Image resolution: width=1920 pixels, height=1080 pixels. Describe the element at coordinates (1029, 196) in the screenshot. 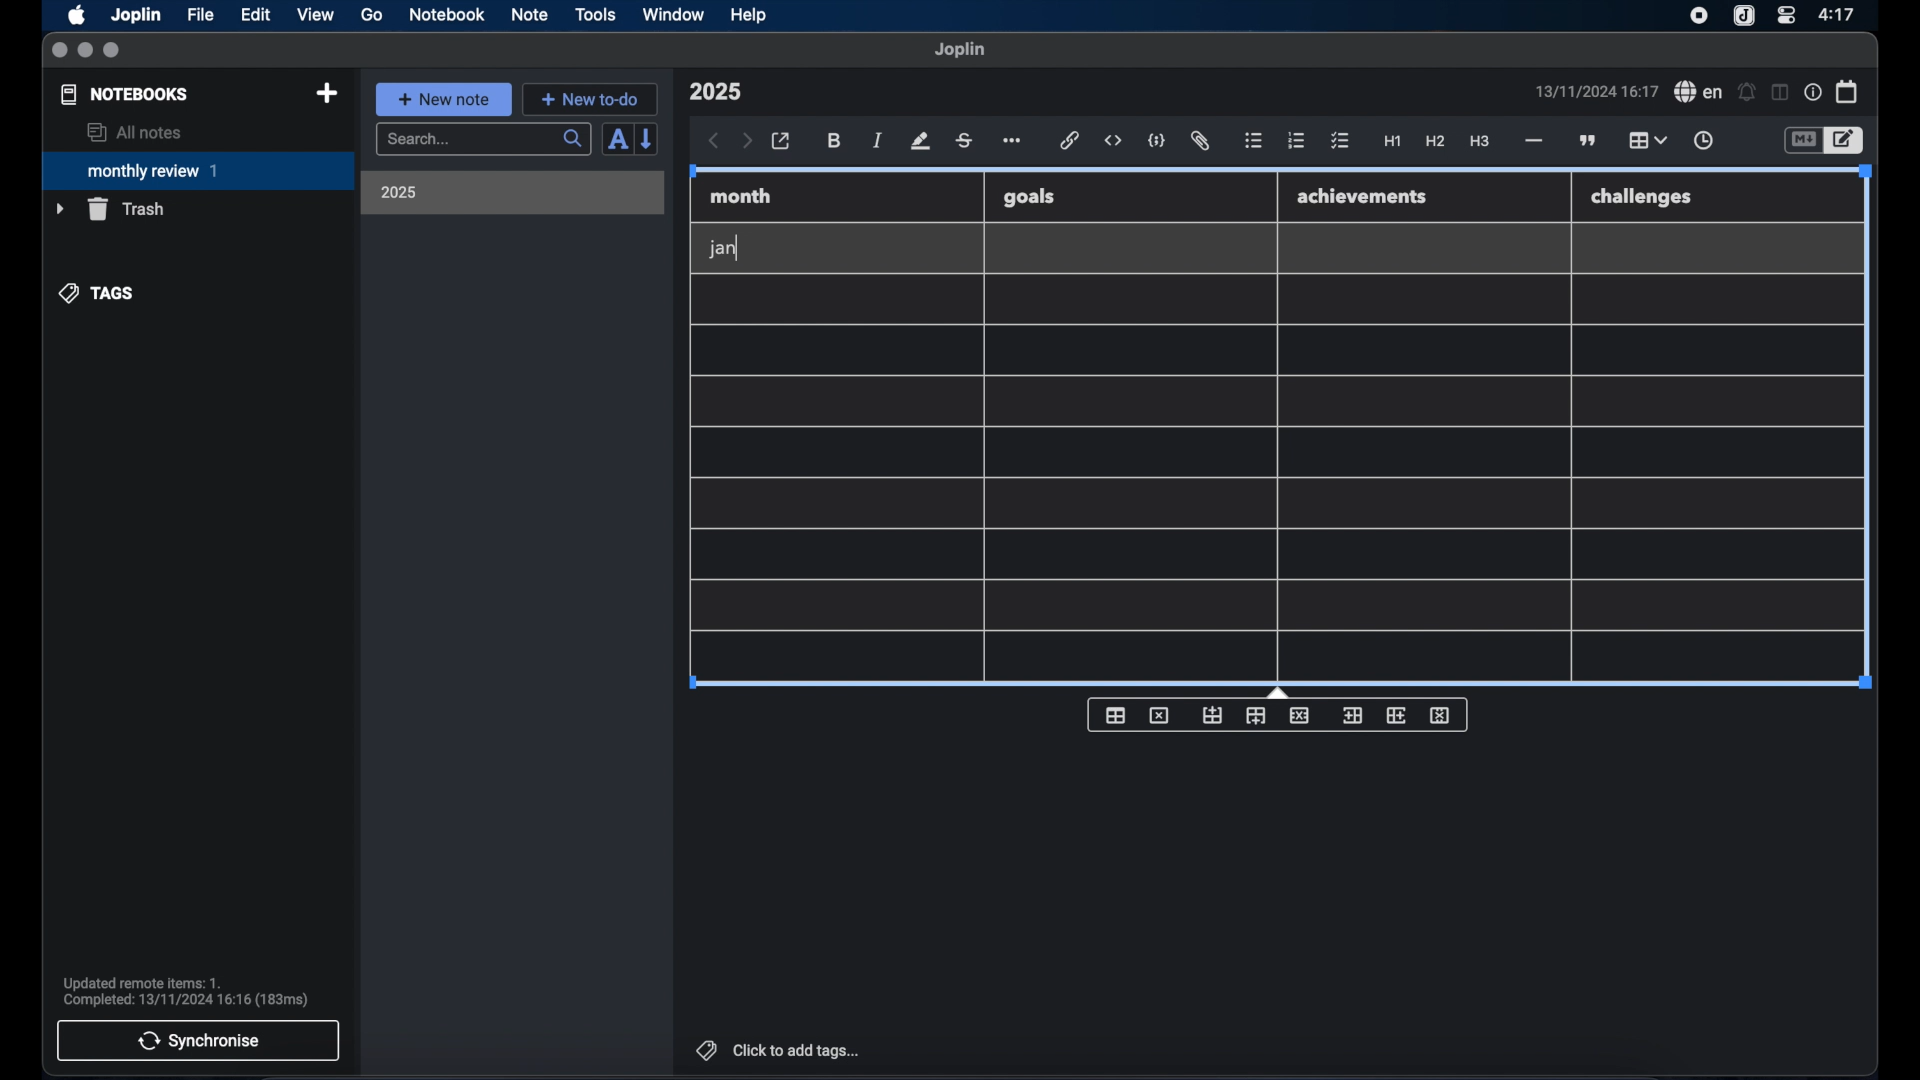

I see `goals` at that location.